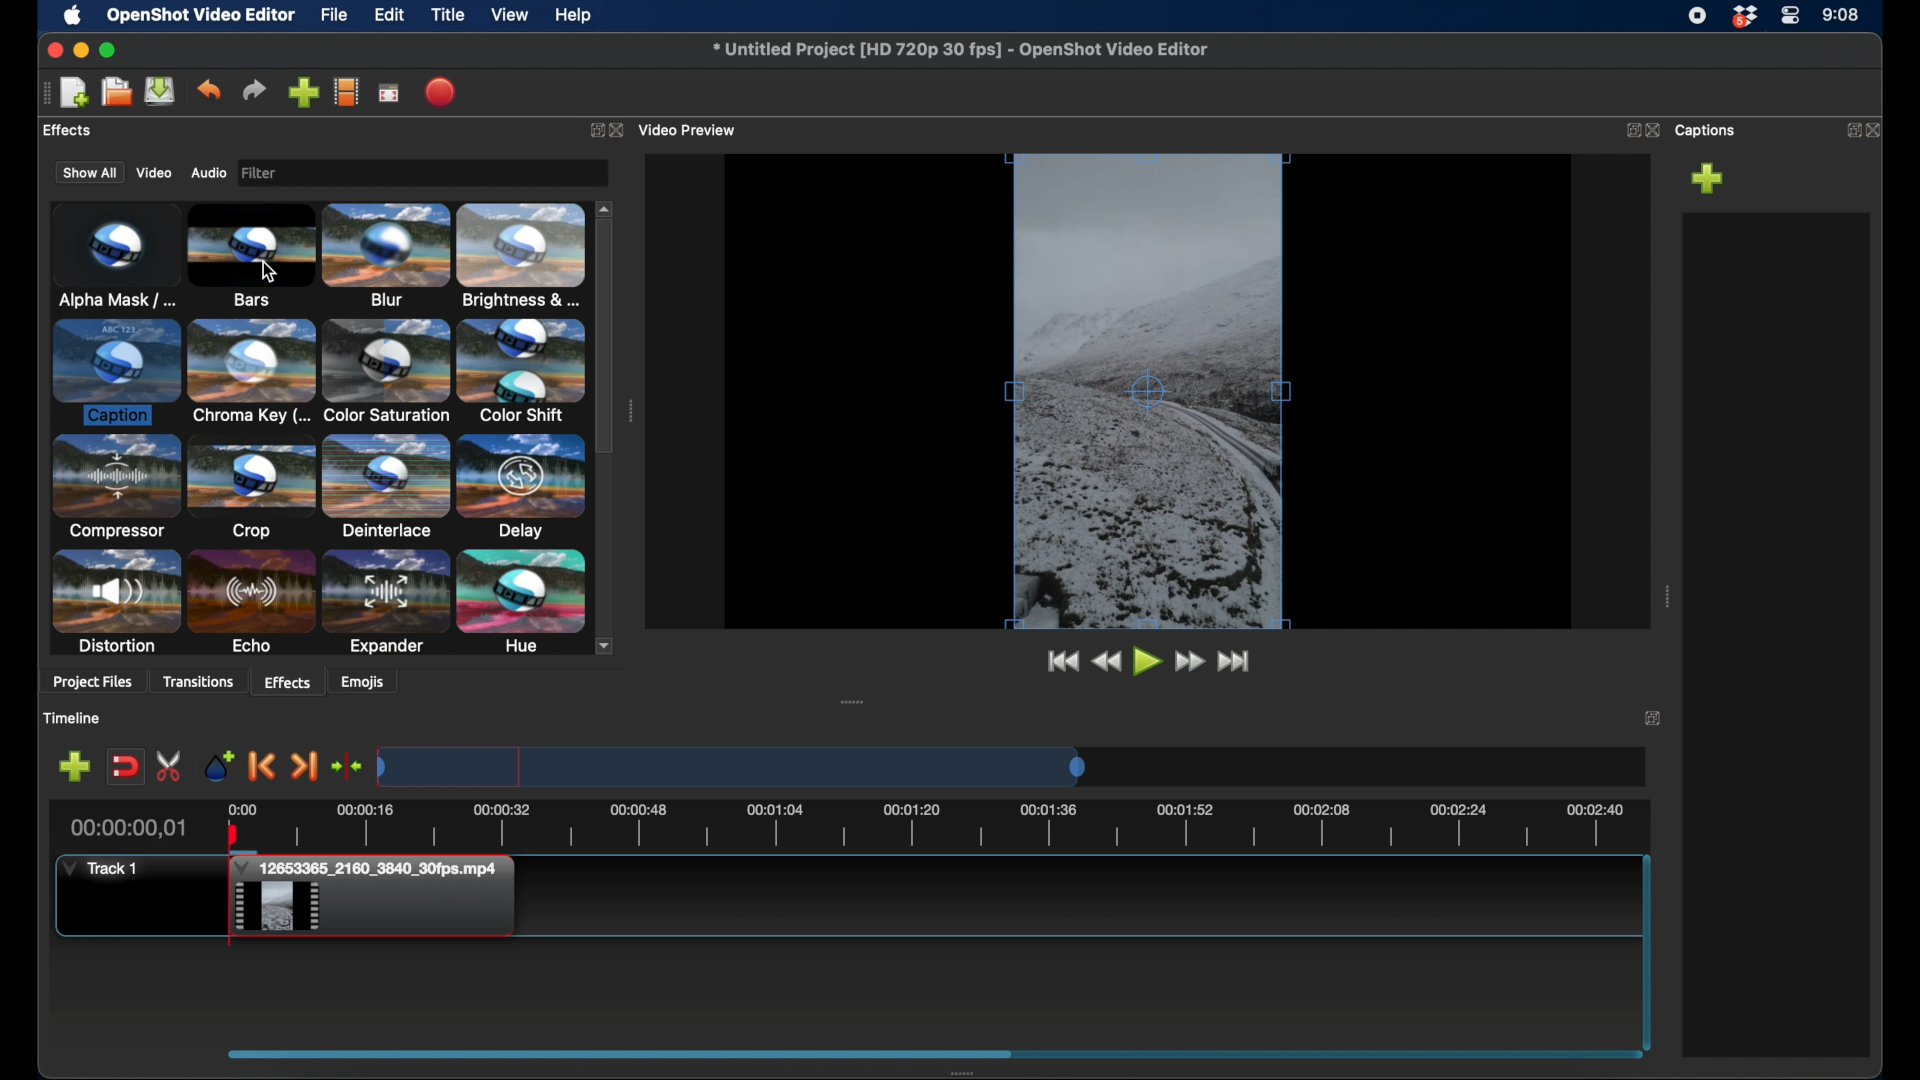 This screenshot has height=1080, width=1920. What do you see at coordinates (523, 371) in the screenshot?
I see `color shift` at bounding box center [523, 371].